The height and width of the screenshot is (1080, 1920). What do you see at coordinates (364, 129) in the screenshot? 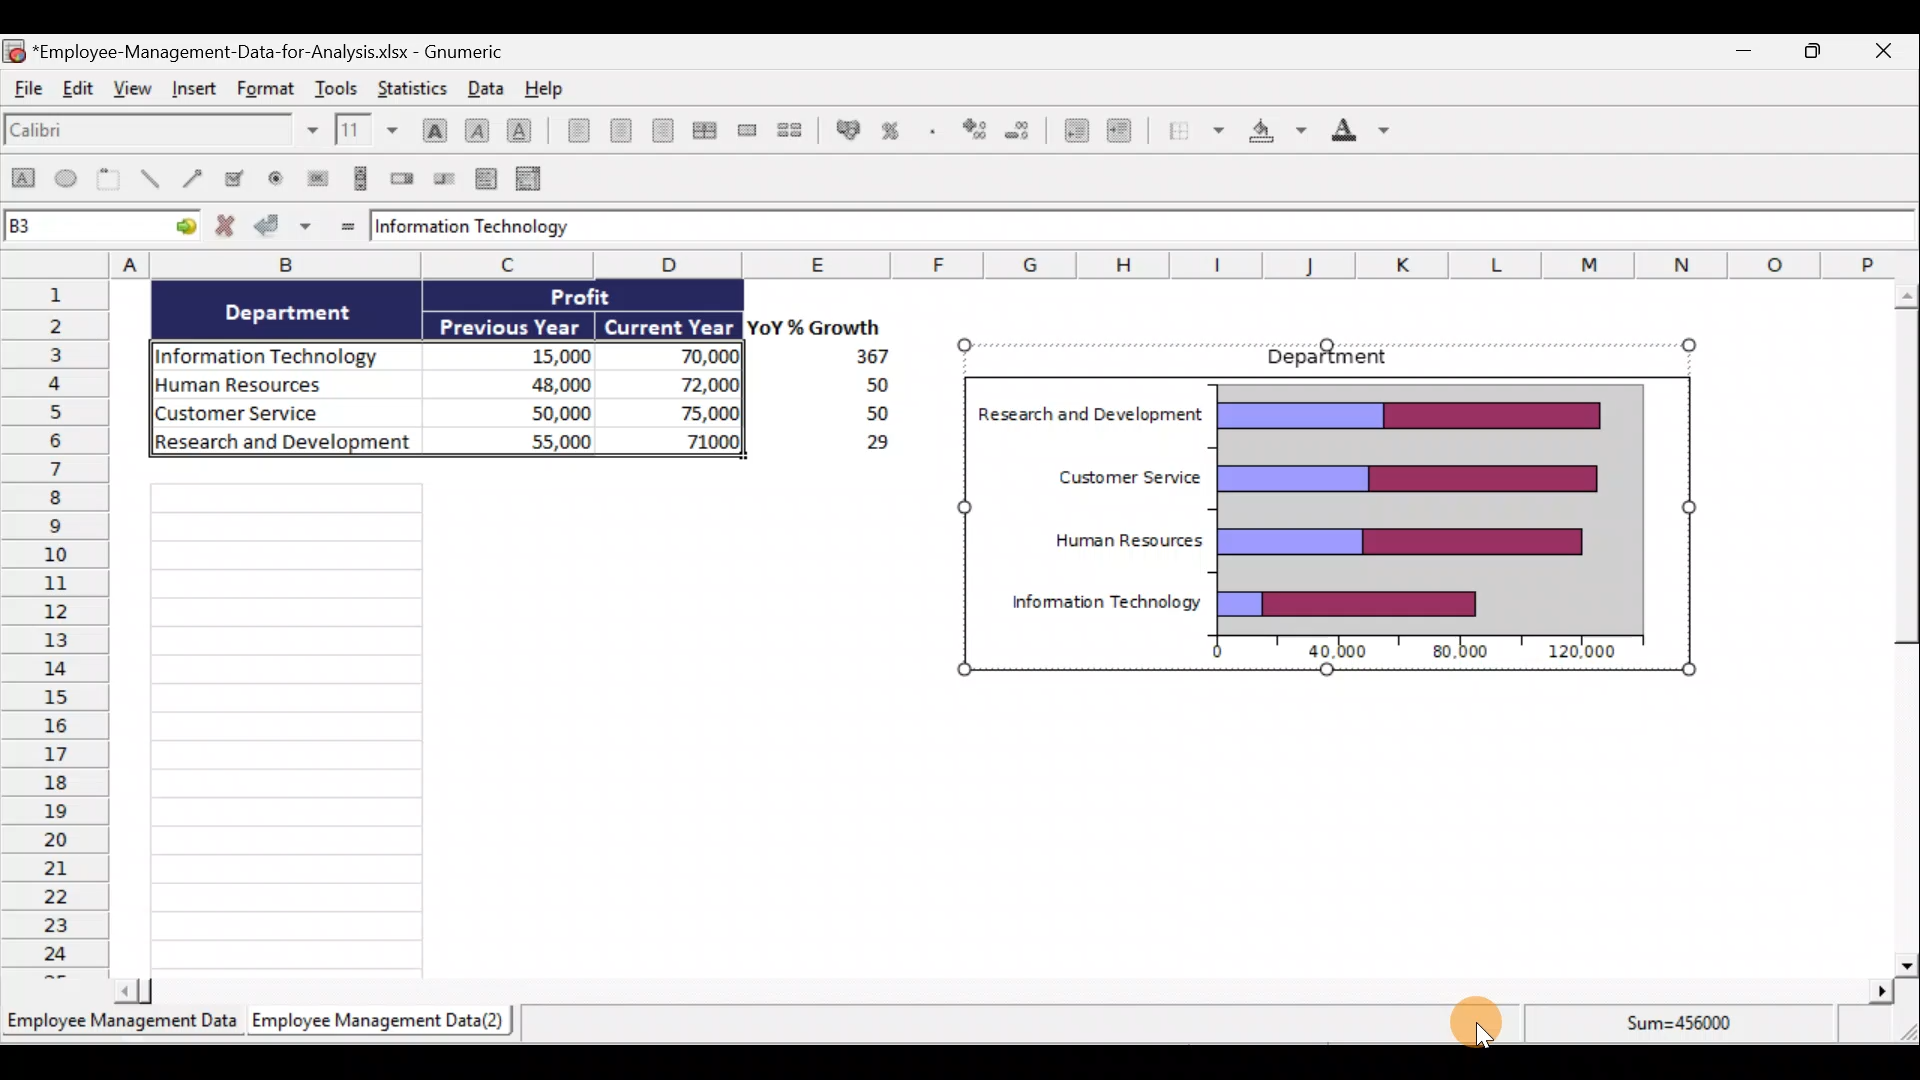
I see `Font size 11` at bounding box center [364, 129].